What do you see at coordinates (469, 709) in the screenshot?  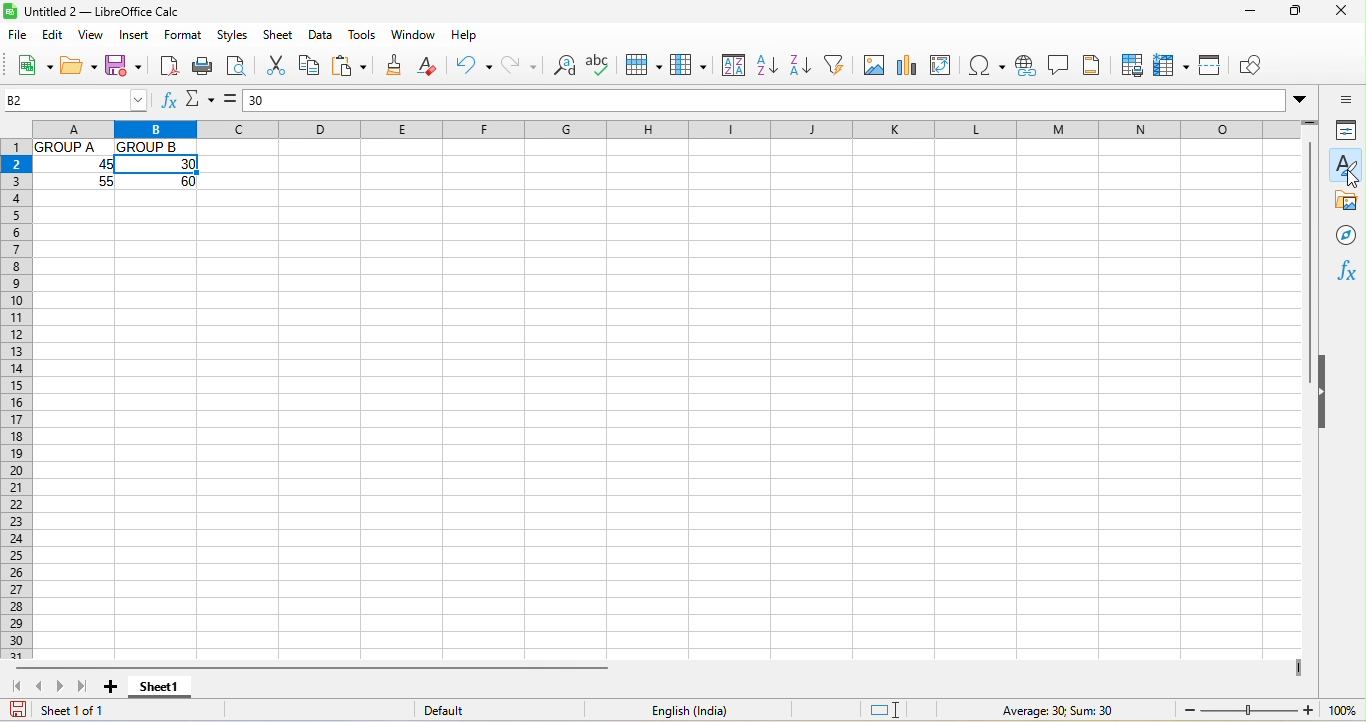 I see `default` at bounding box center [469, 709].